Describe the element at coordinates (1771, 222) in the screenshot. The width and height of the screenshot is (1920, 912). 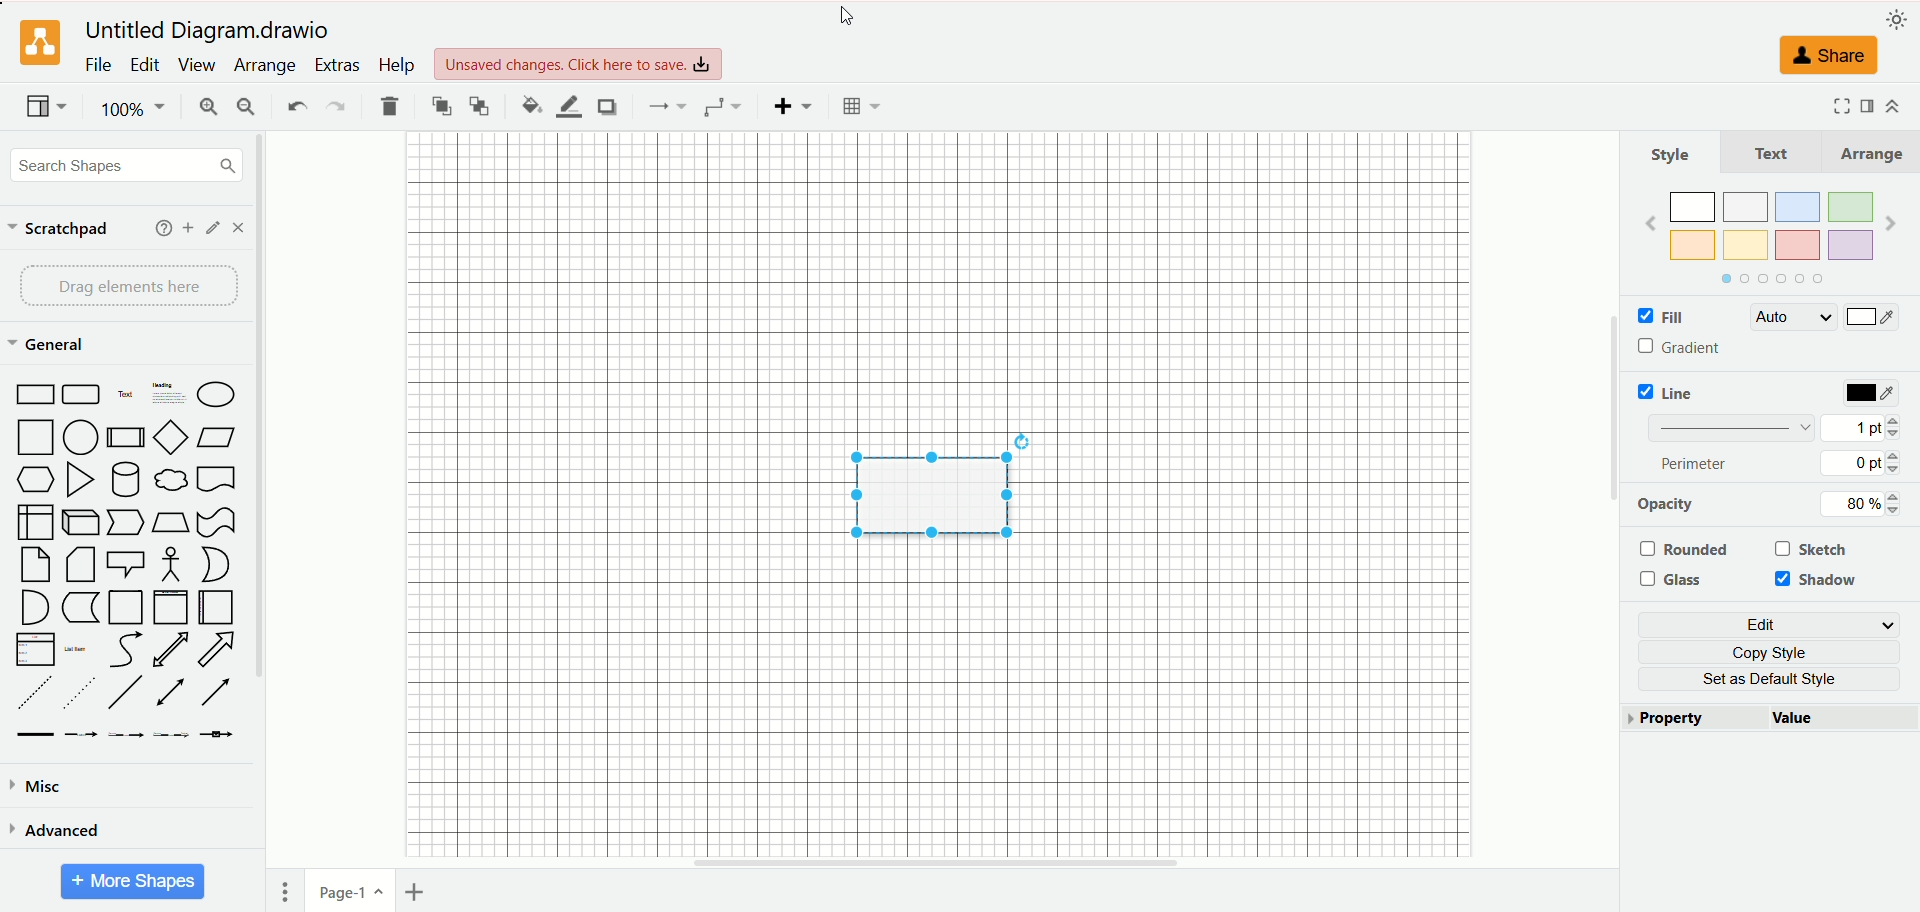
I see `colors` at that location.